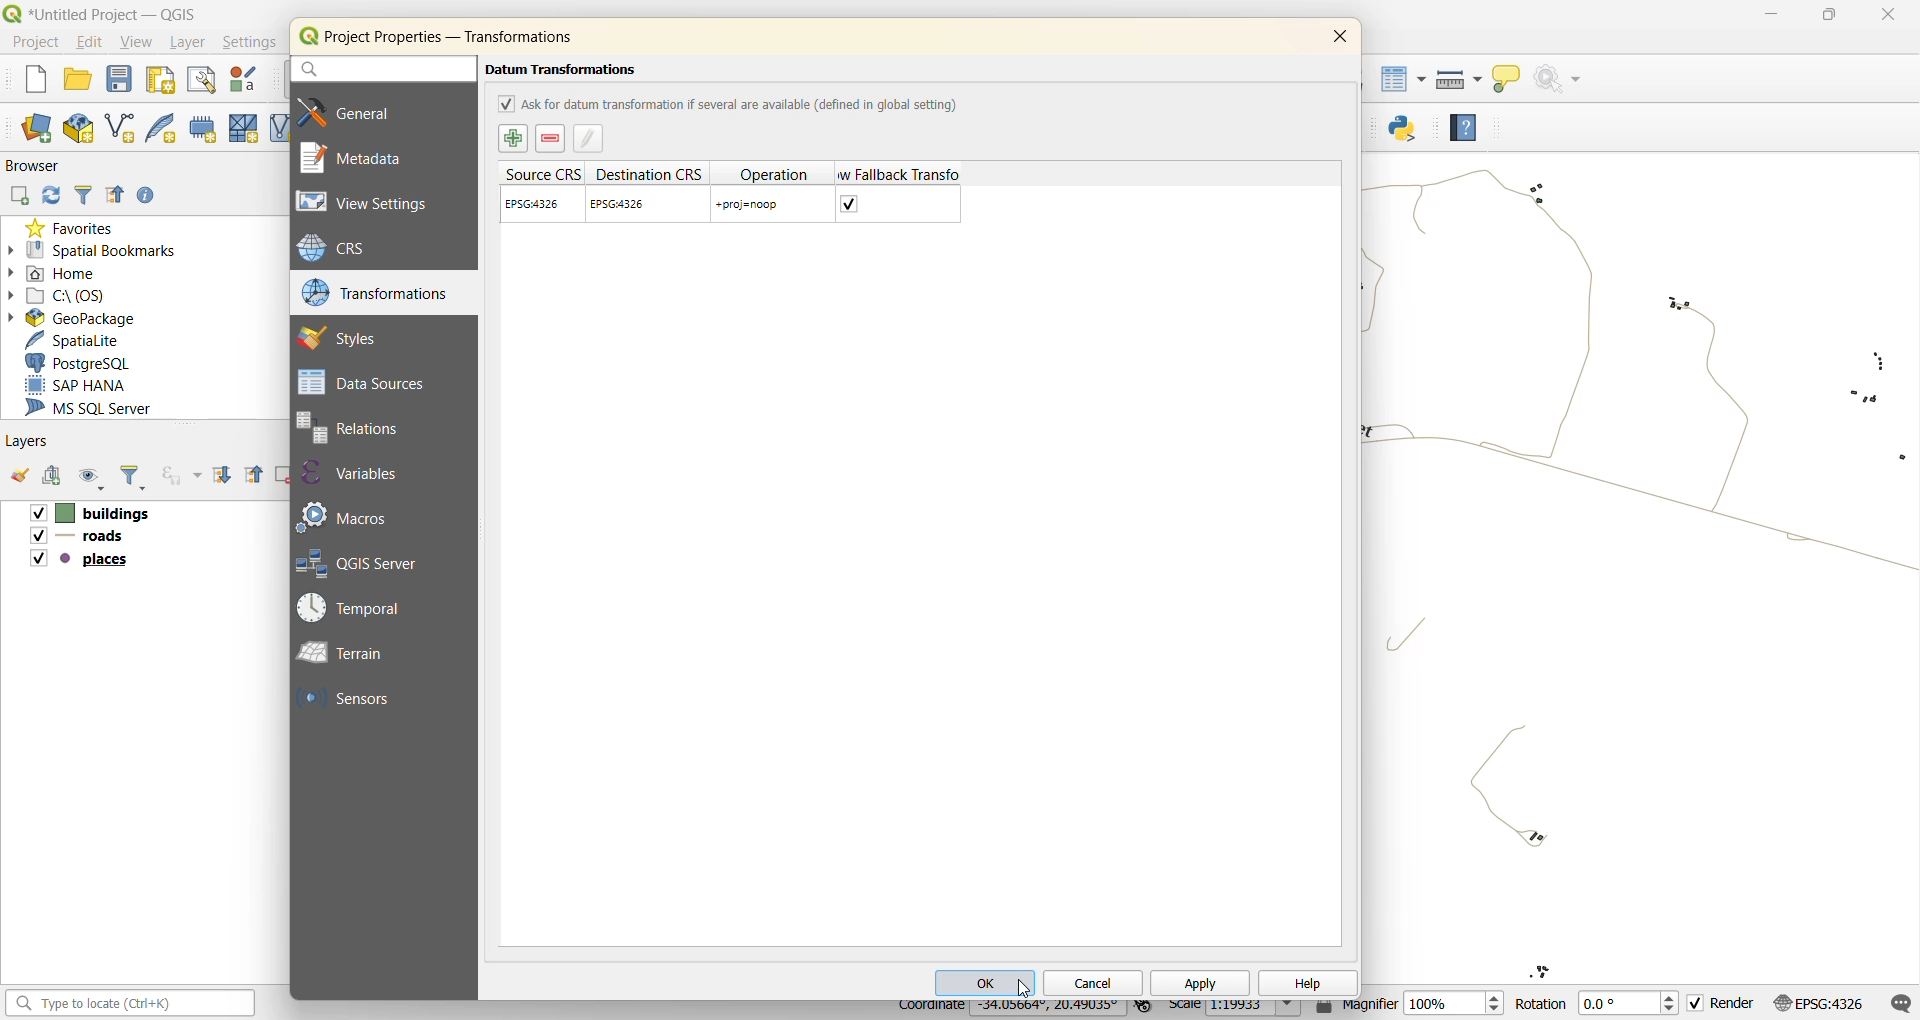 This screenshot has height=1020, width=1920. I want to click on buildings, so click(89, 513).